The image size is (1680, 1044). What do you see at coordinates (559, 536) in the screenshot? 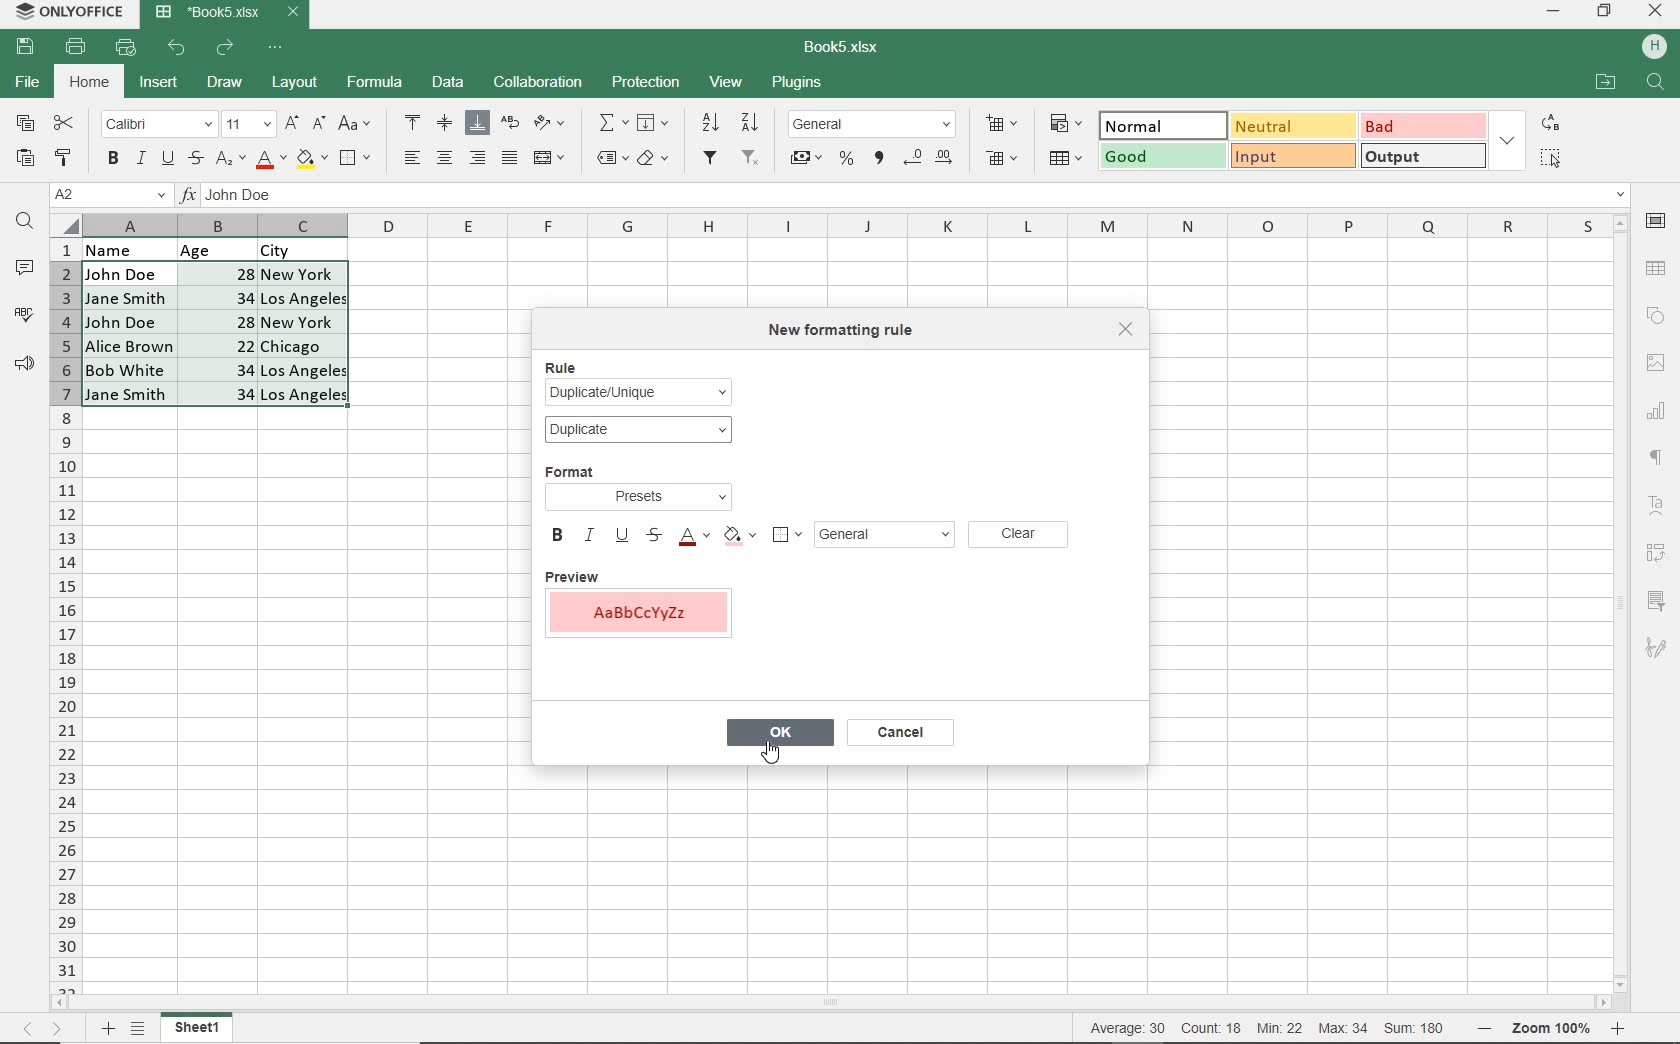
I see `BOLD` at bounding box center [559, 536].